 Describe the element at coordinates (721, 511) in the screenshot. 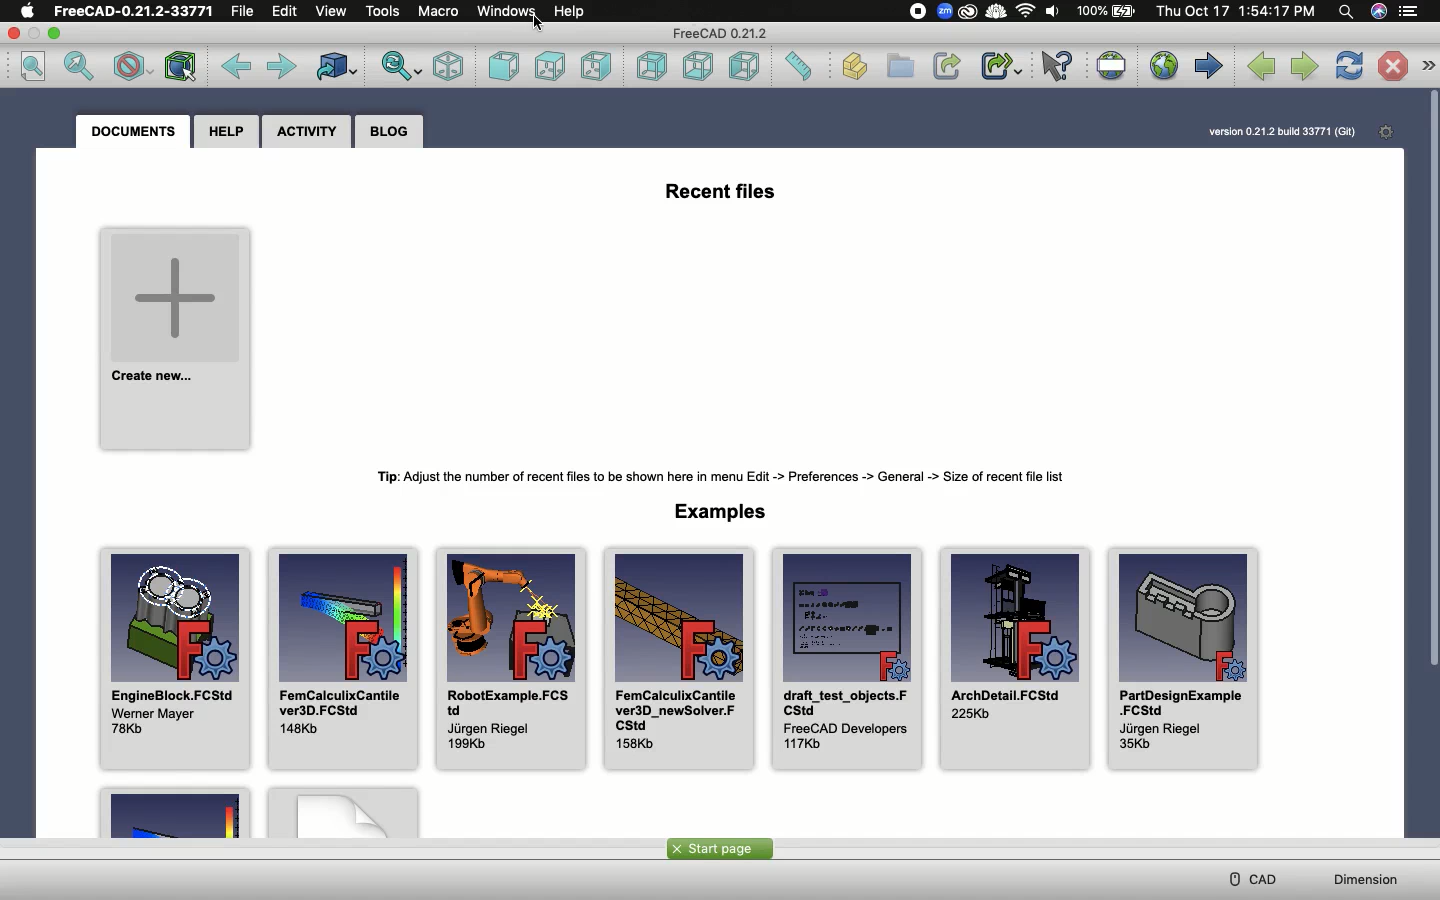

I see `Examples` at that location.